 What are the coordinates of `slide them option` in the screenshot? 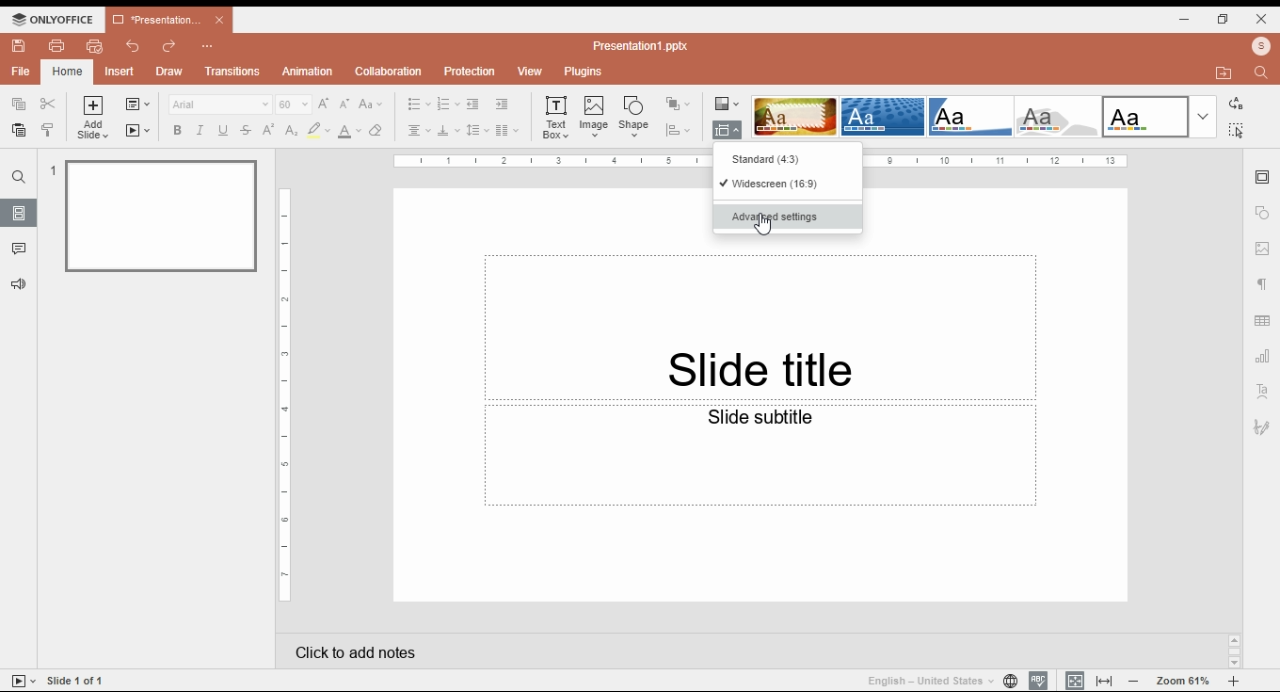 It's located at (883, 116).